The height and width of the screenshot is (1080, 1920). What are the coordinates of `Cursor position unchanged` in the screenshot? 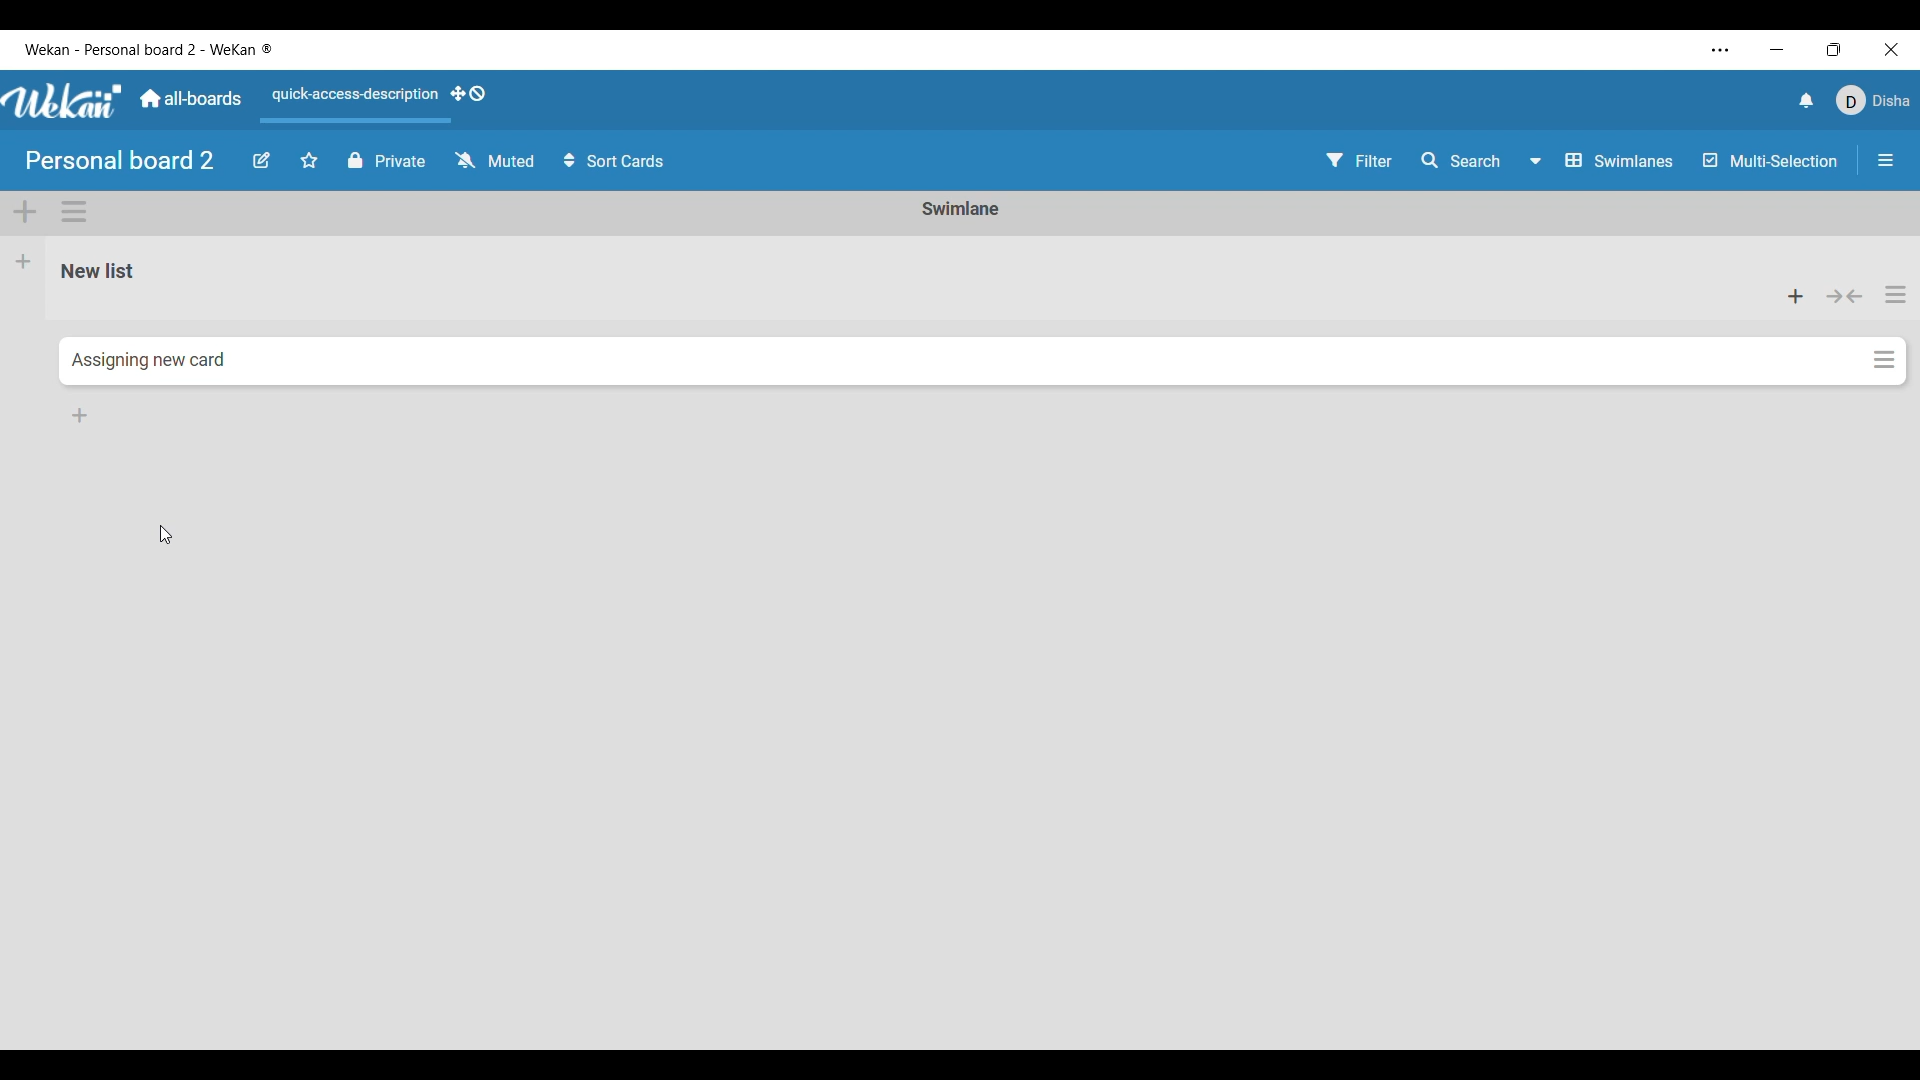 It's located at (166, 535).